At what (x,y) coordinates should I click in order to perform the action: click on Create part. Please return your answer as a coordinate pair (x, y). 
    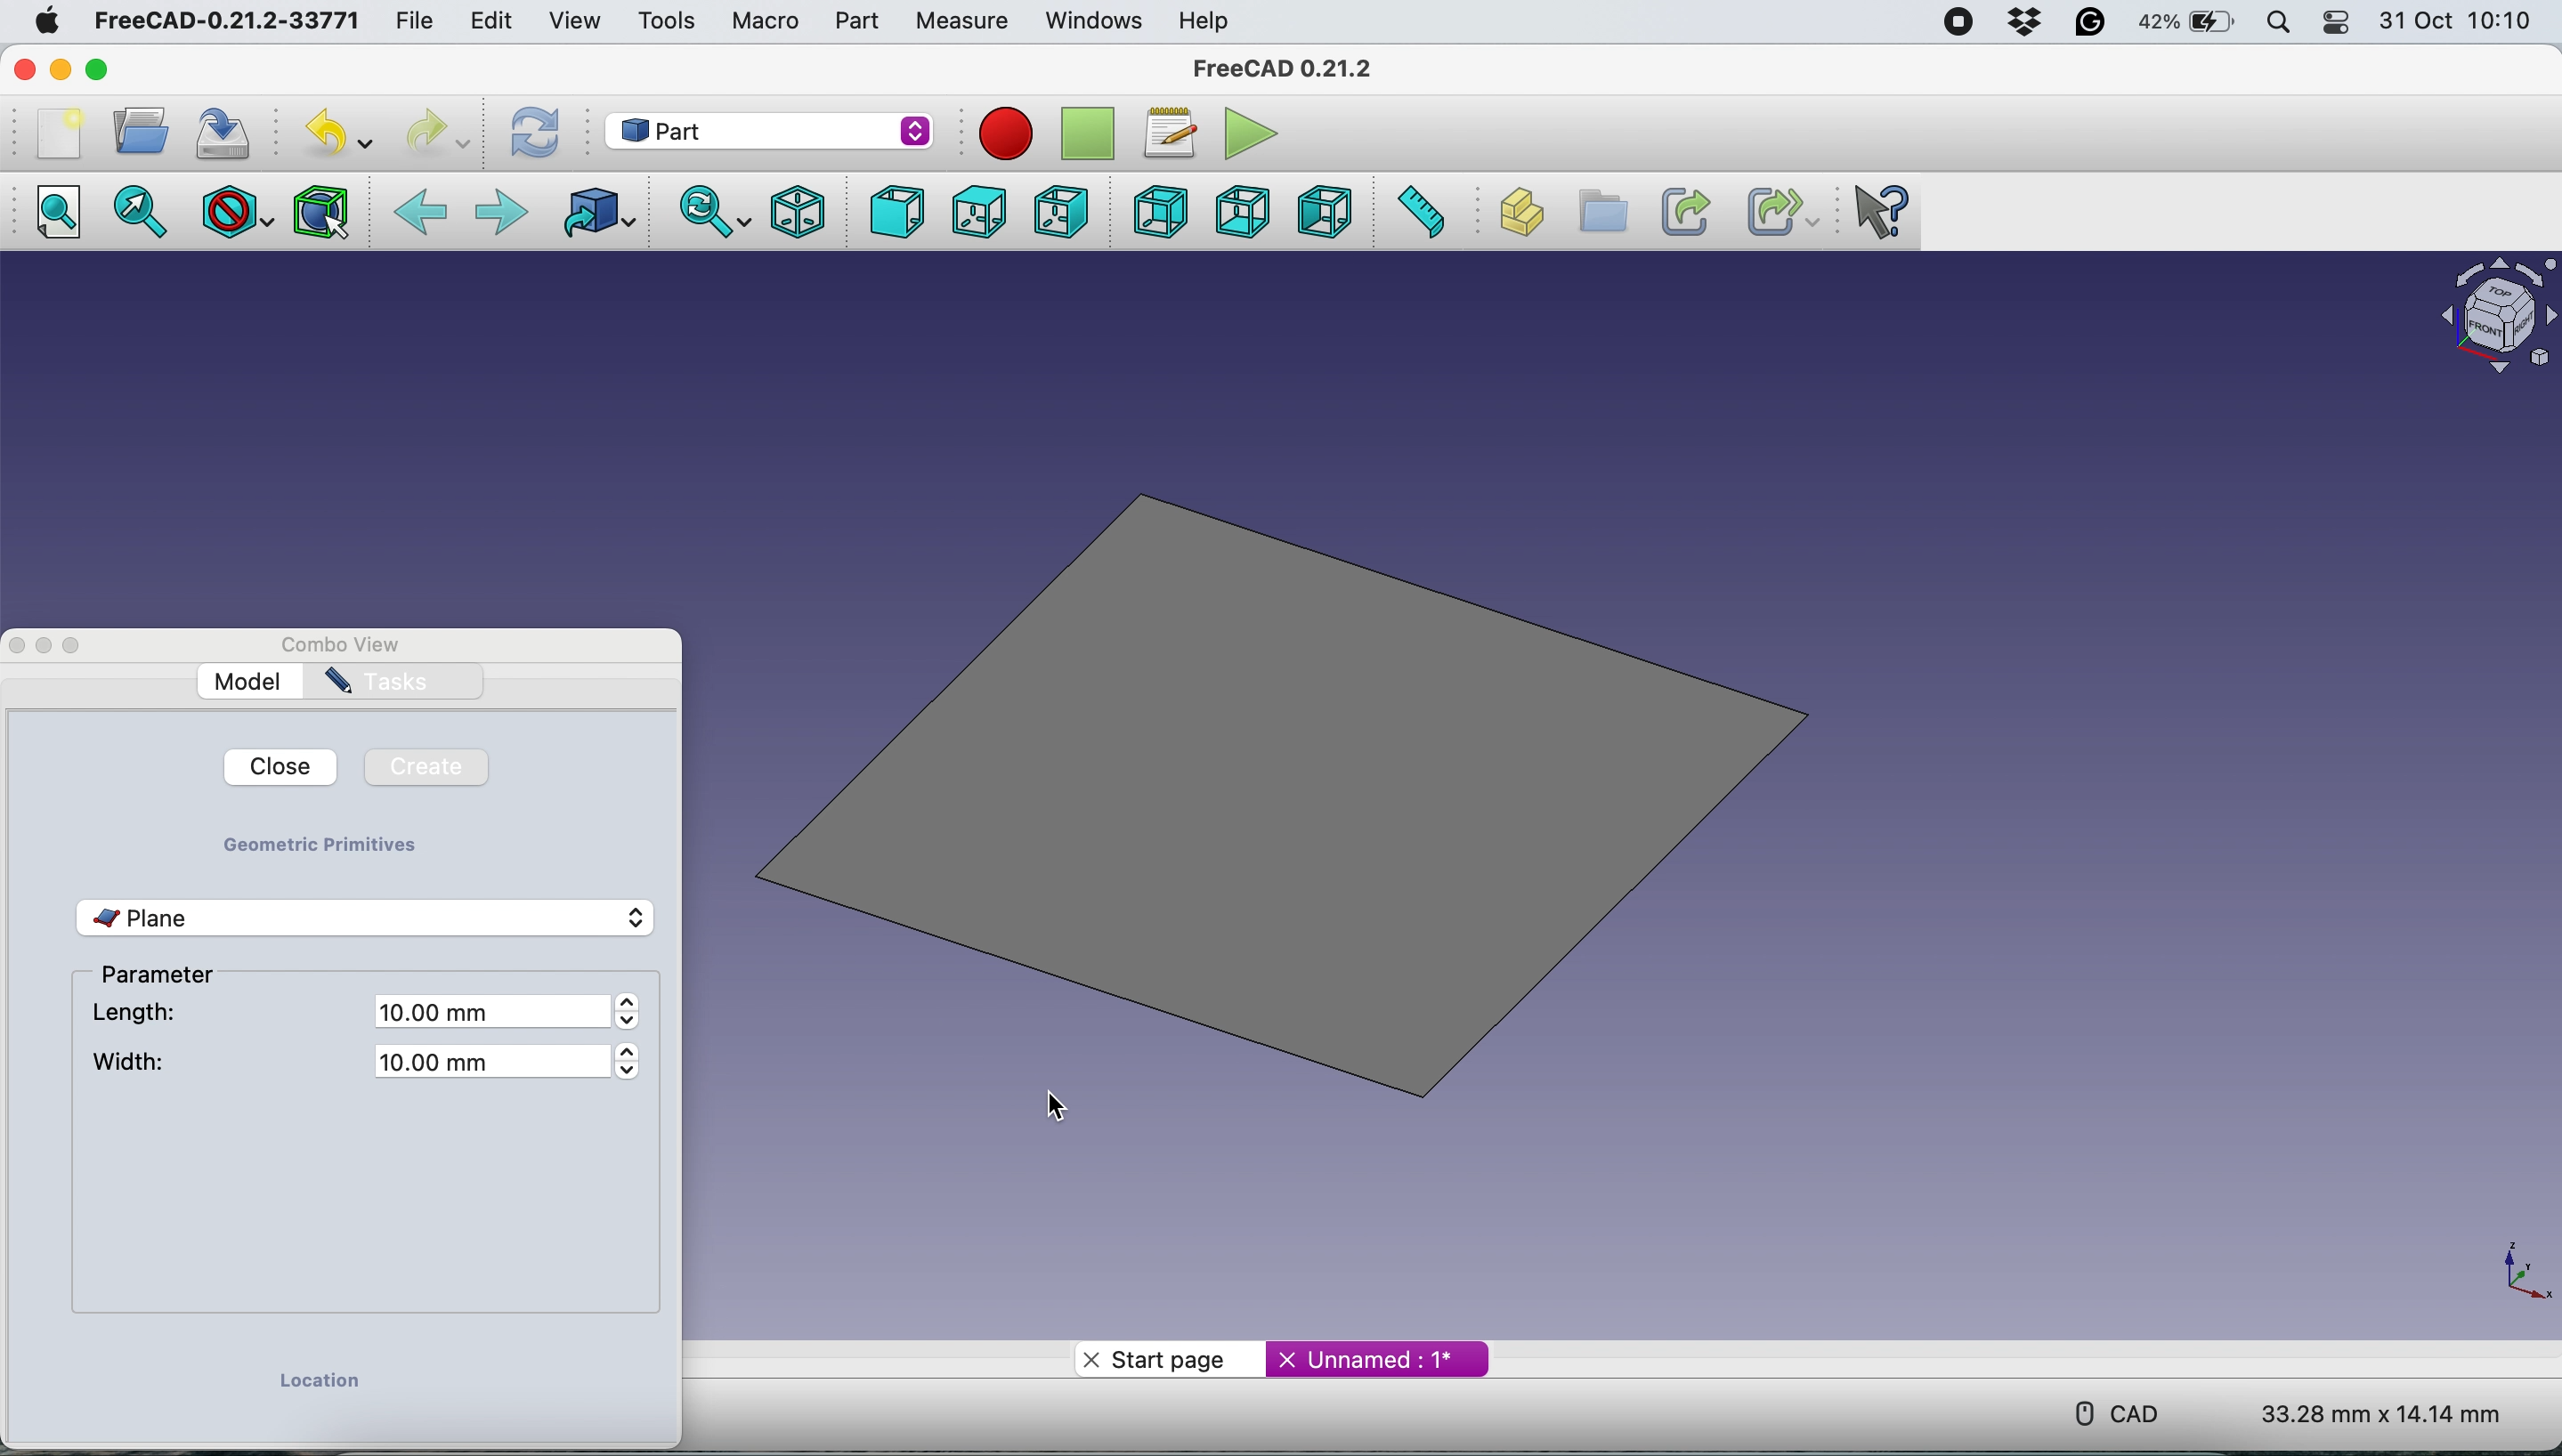
    Looking at the image, I should click on (1512, 213).